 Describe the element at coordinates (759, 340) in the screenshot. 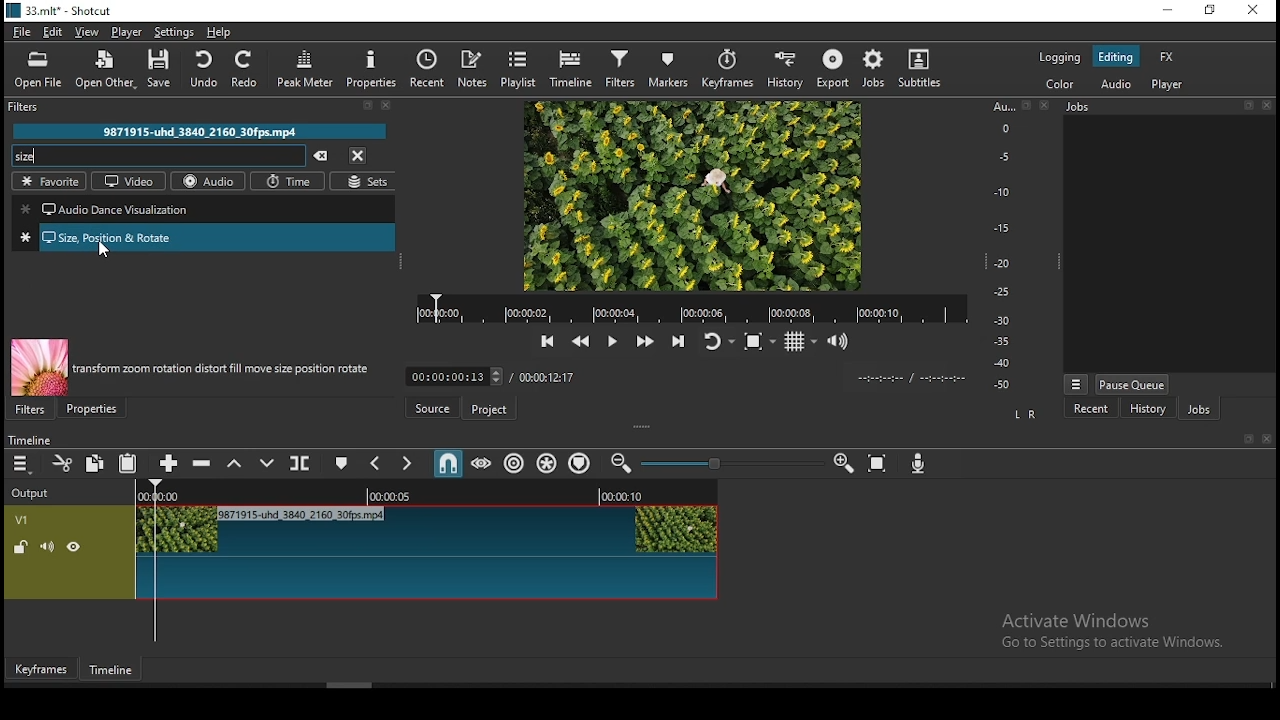

I see `toggle zoom` at that location.